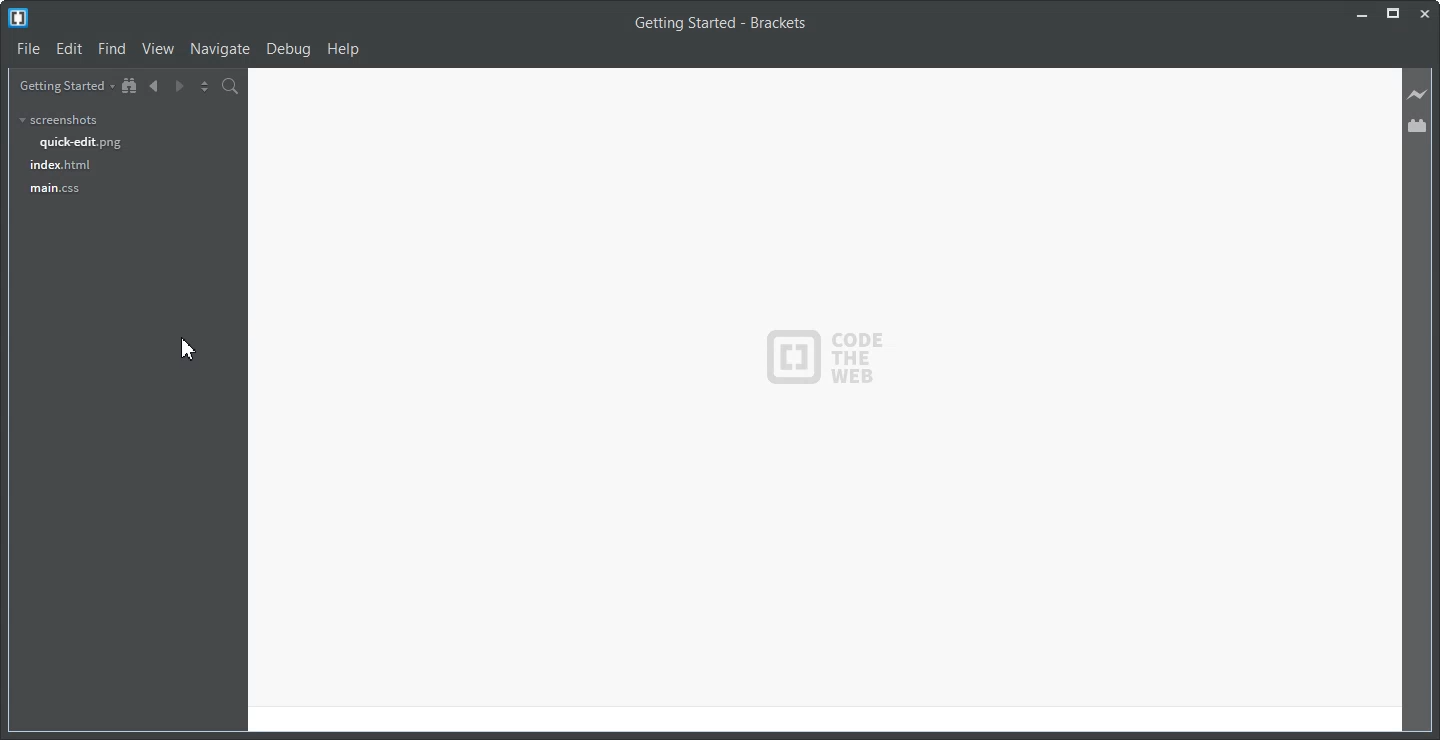 This screenshot has height=740, width=1440. What do you see at coordinates (831, 358) in the screenshot?
I see `logo` at bounding box center [831, 358].